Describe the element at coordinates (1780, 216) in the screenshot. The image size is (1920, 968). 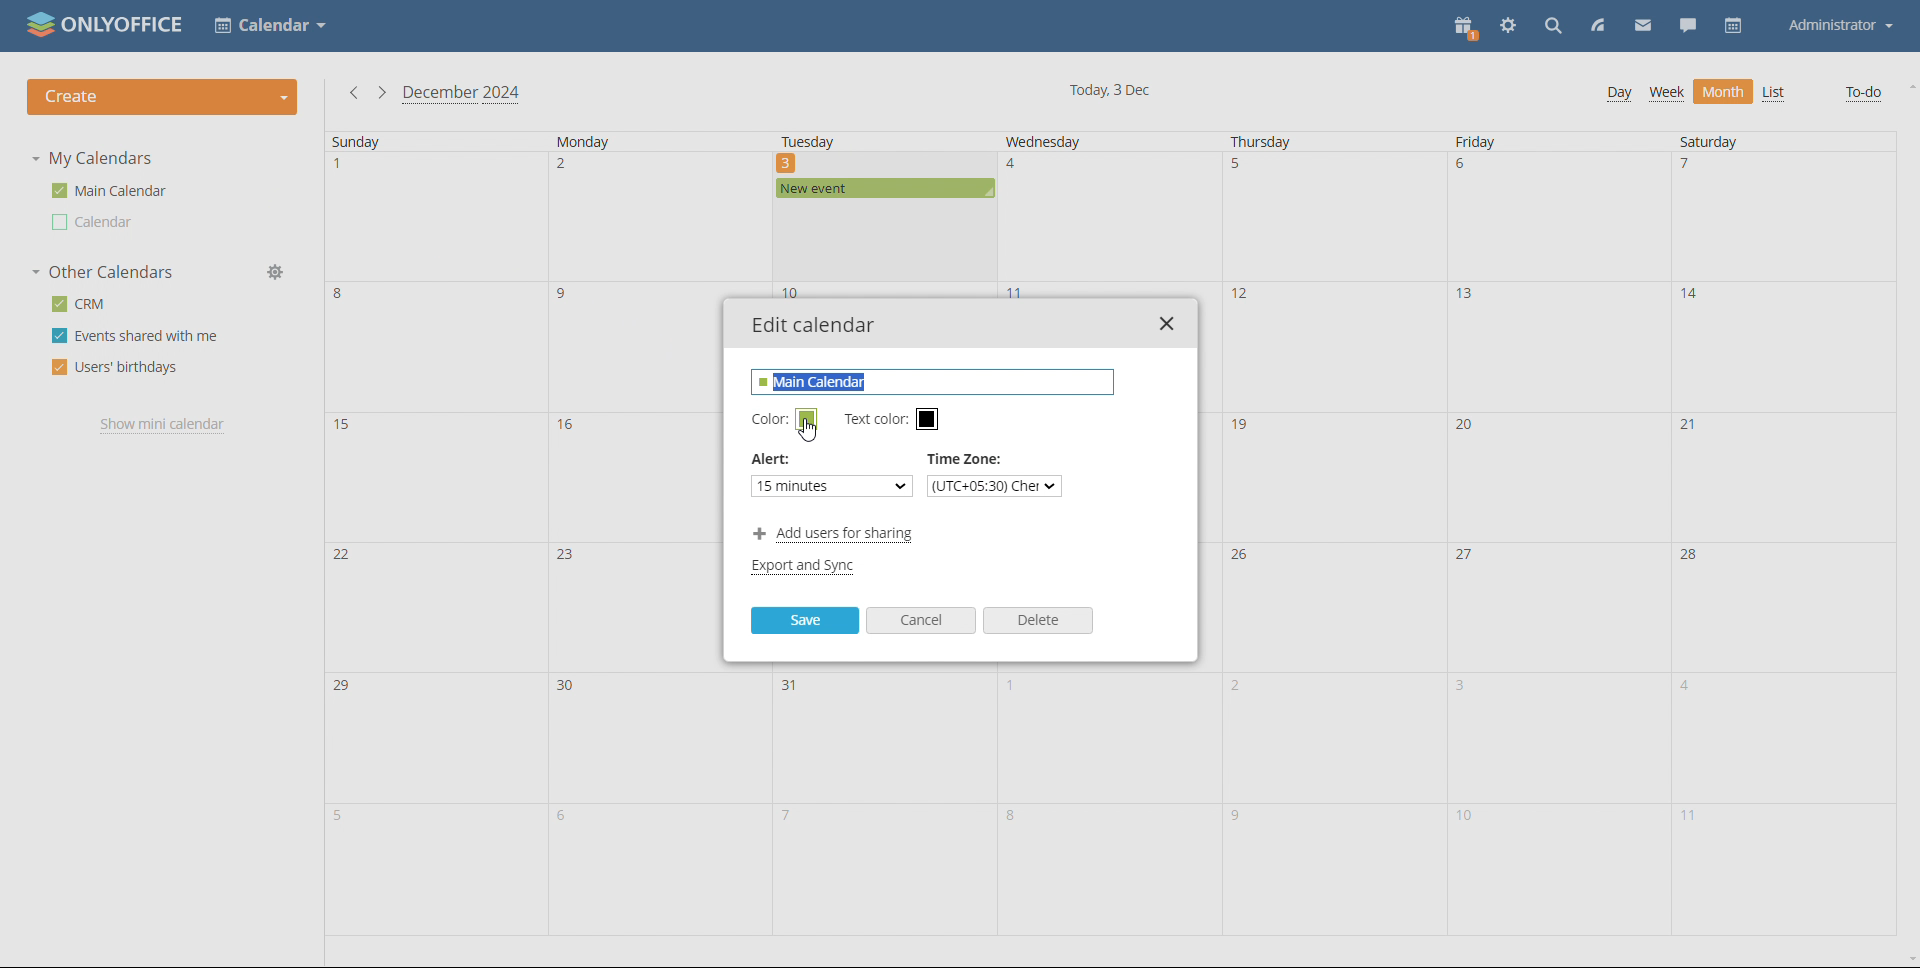
I see `date` at that location.